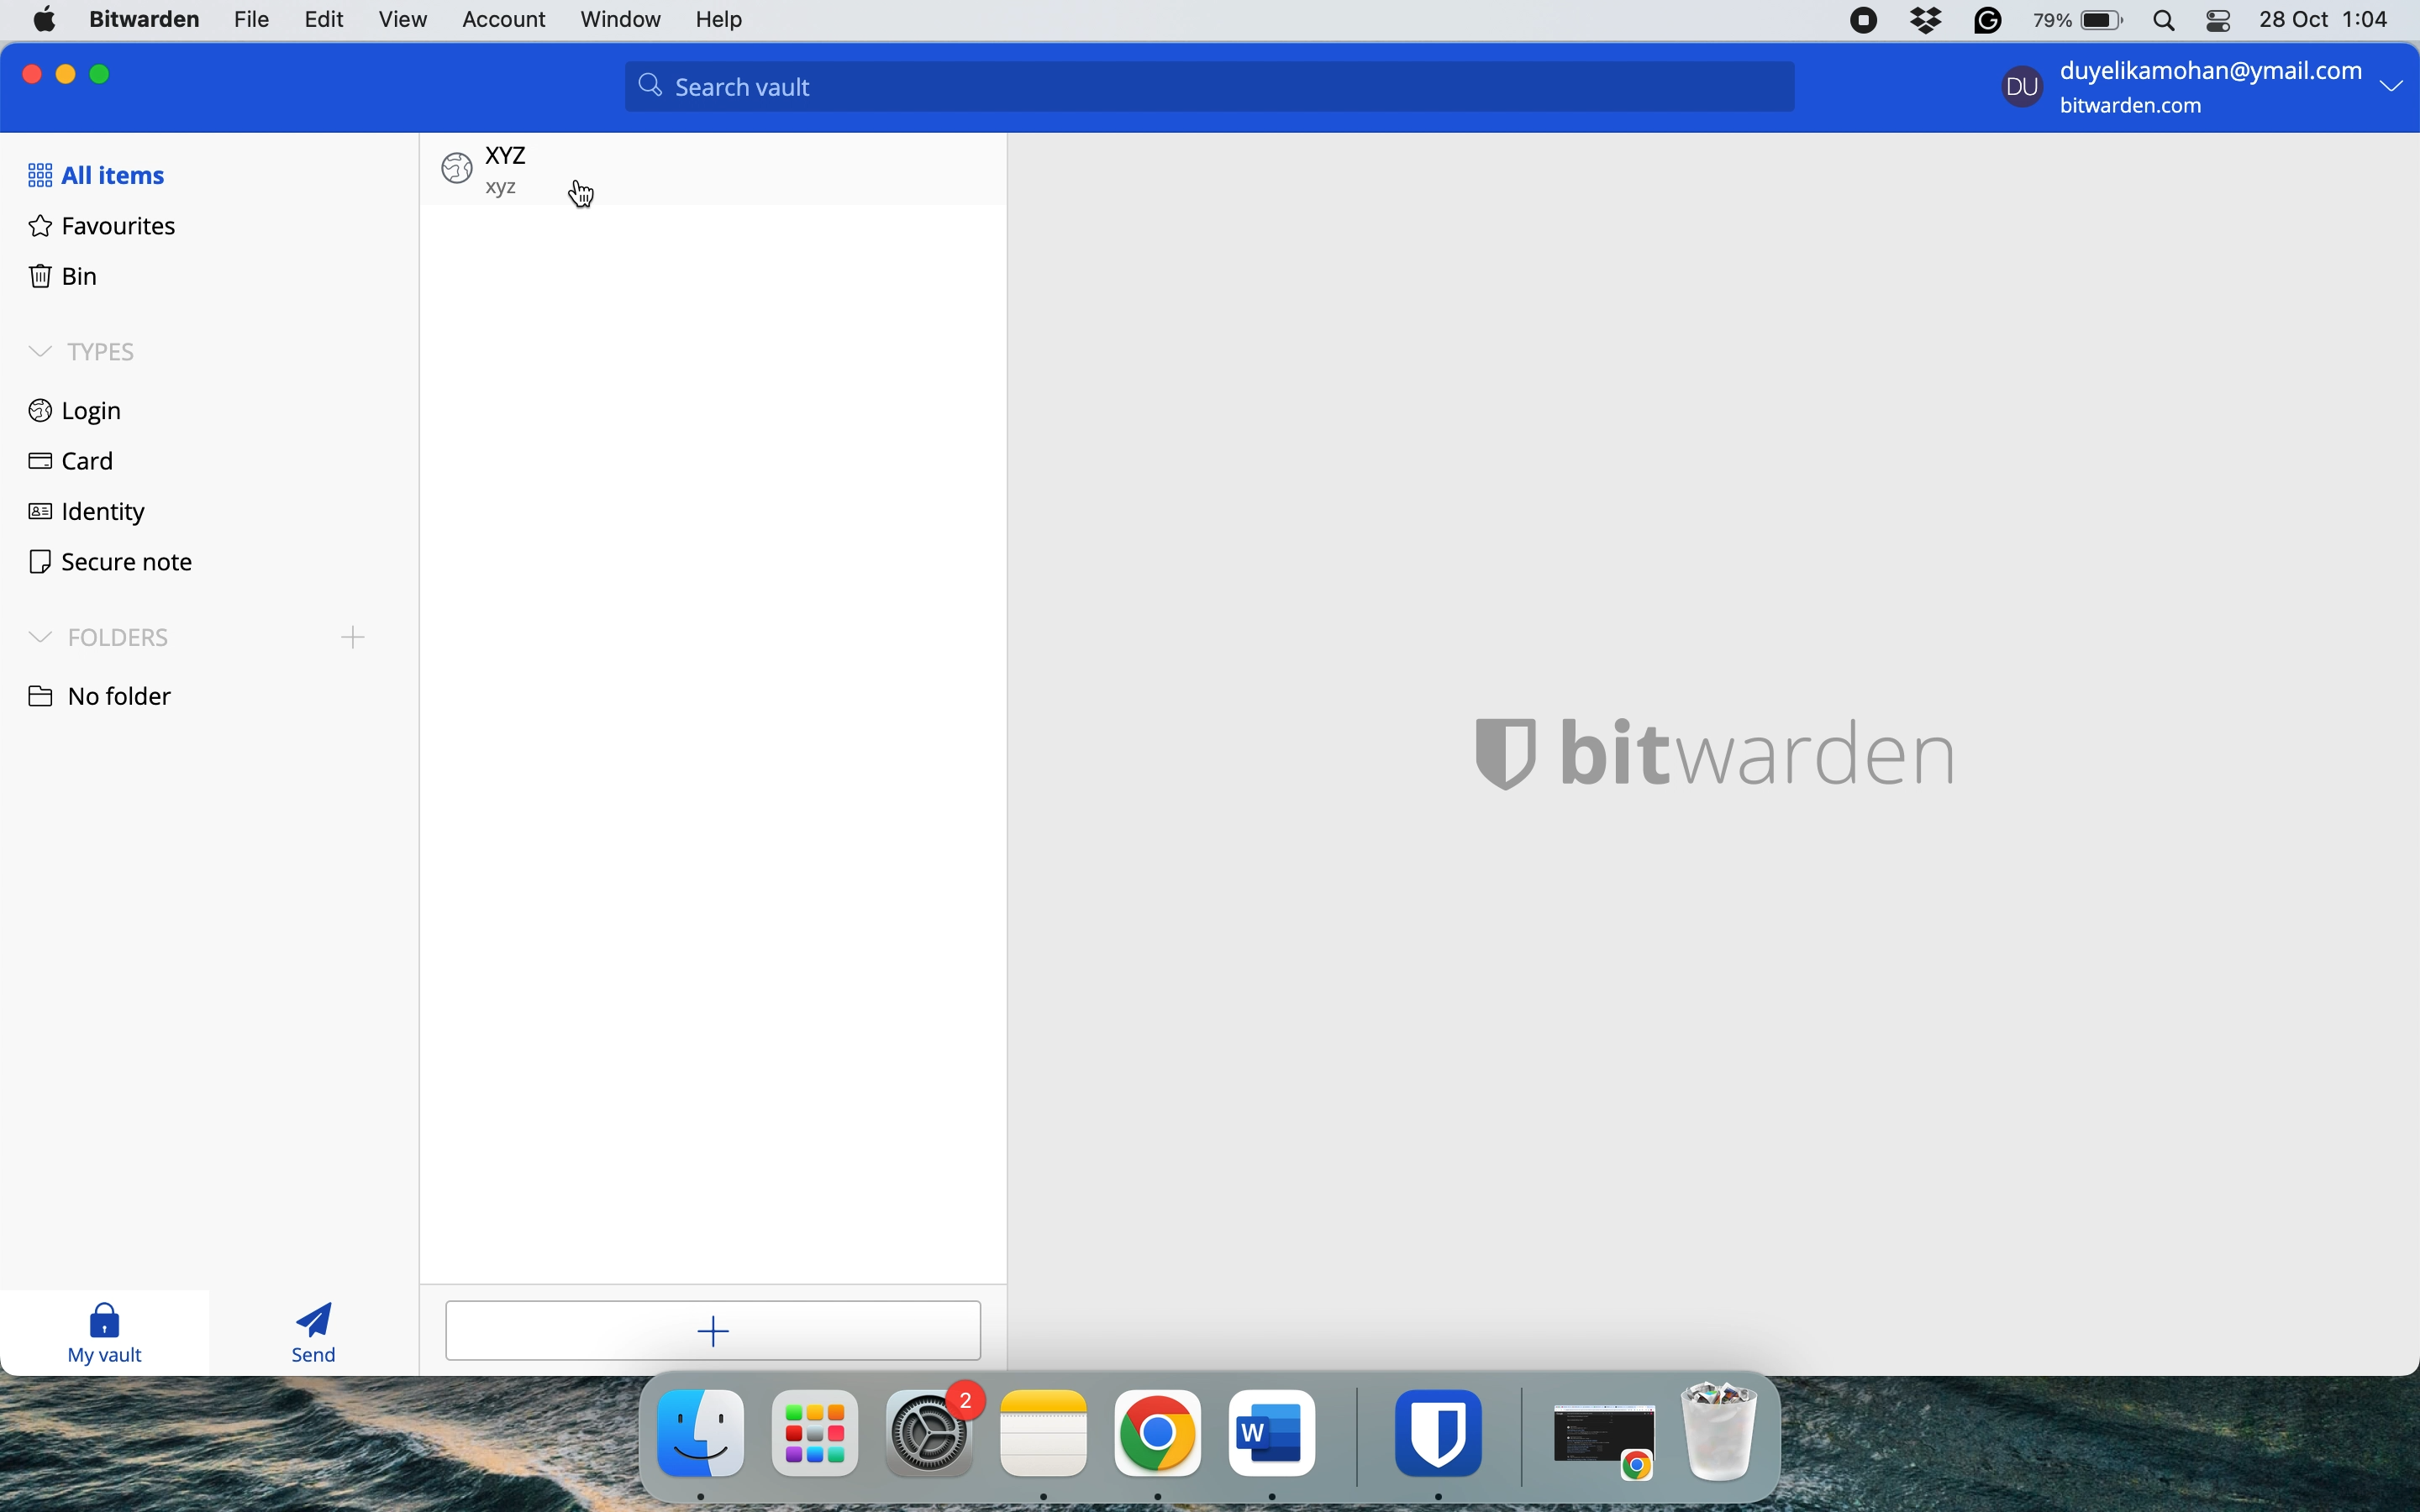 The width and height of the screenshot is (2420, 1512). What do you see at coordinates (2161, 22) in the screenshot?
I see `spotlight search` at bounding box center [2161, 22].